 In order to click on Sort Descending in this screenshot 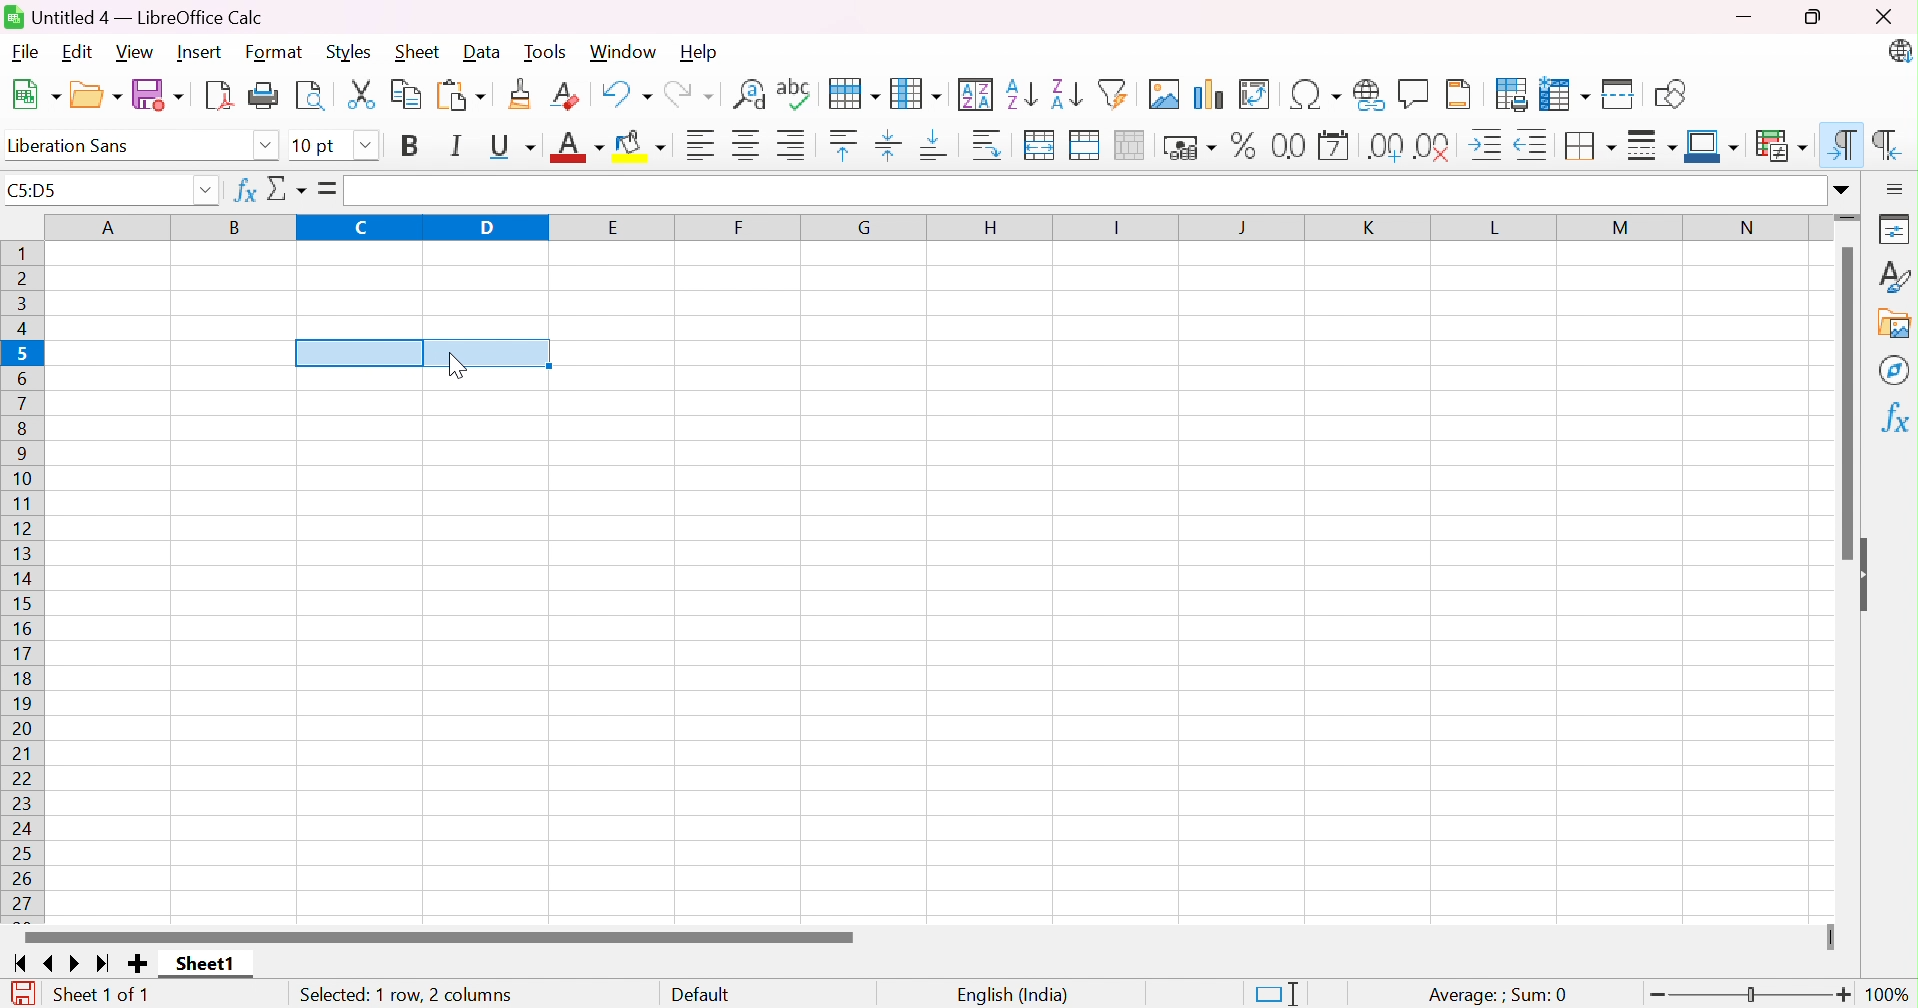, I will do `click(1066, 90)`.